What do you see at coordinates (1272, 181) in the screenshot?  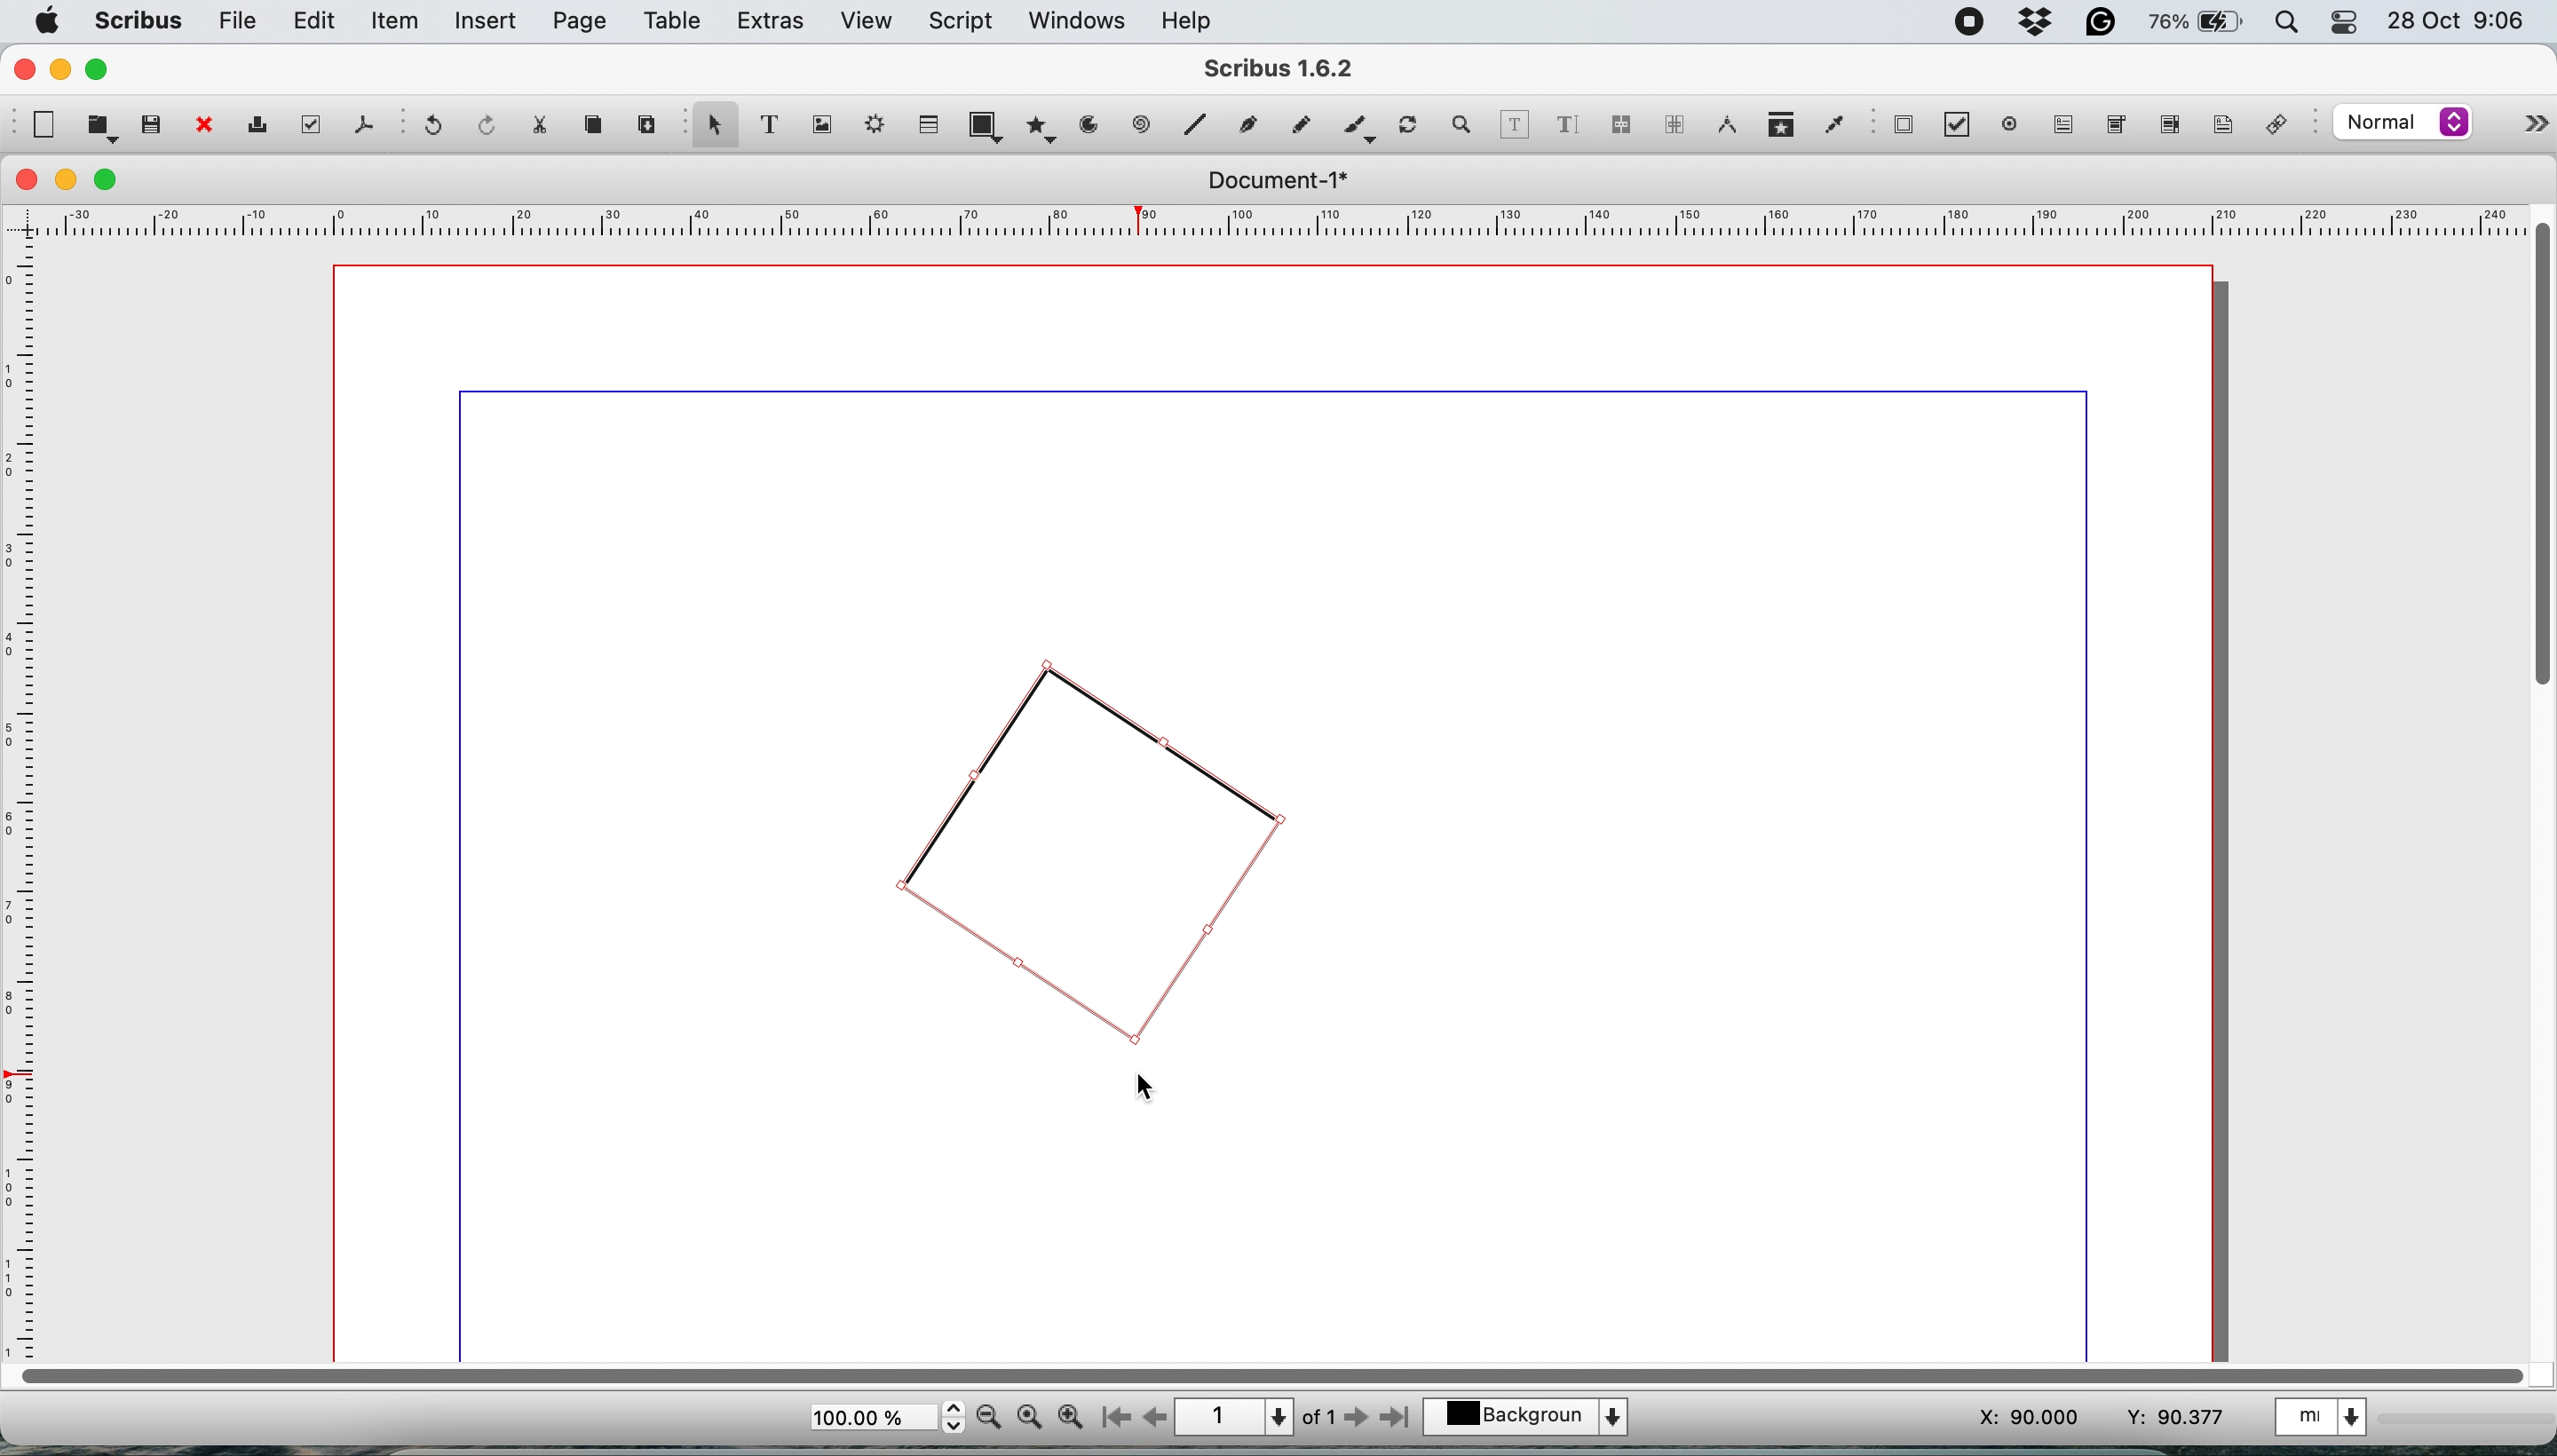 I see `document-1*` at bounding box center [1272, 181].